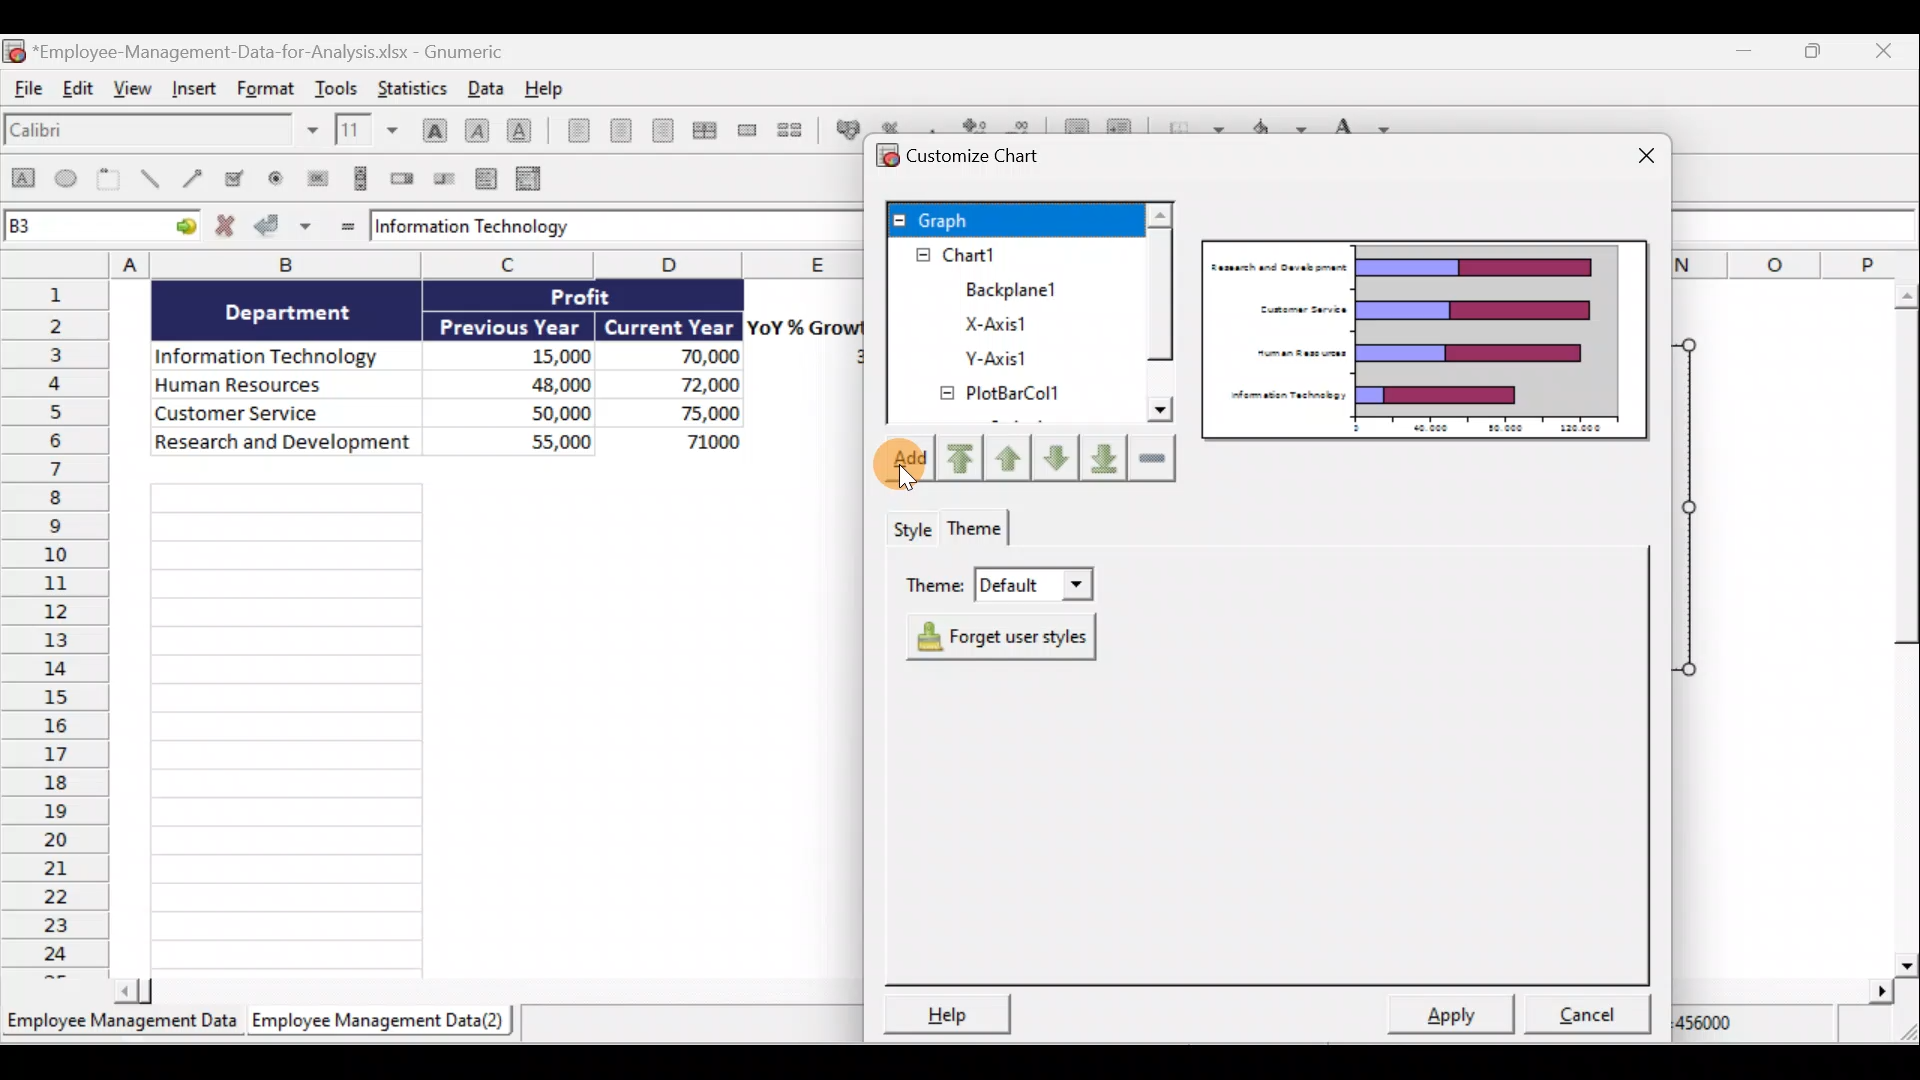  What do you see at coordinates (1011, 219) in the screenshot?
I see `Graph` at bounding box center [1011, 219].